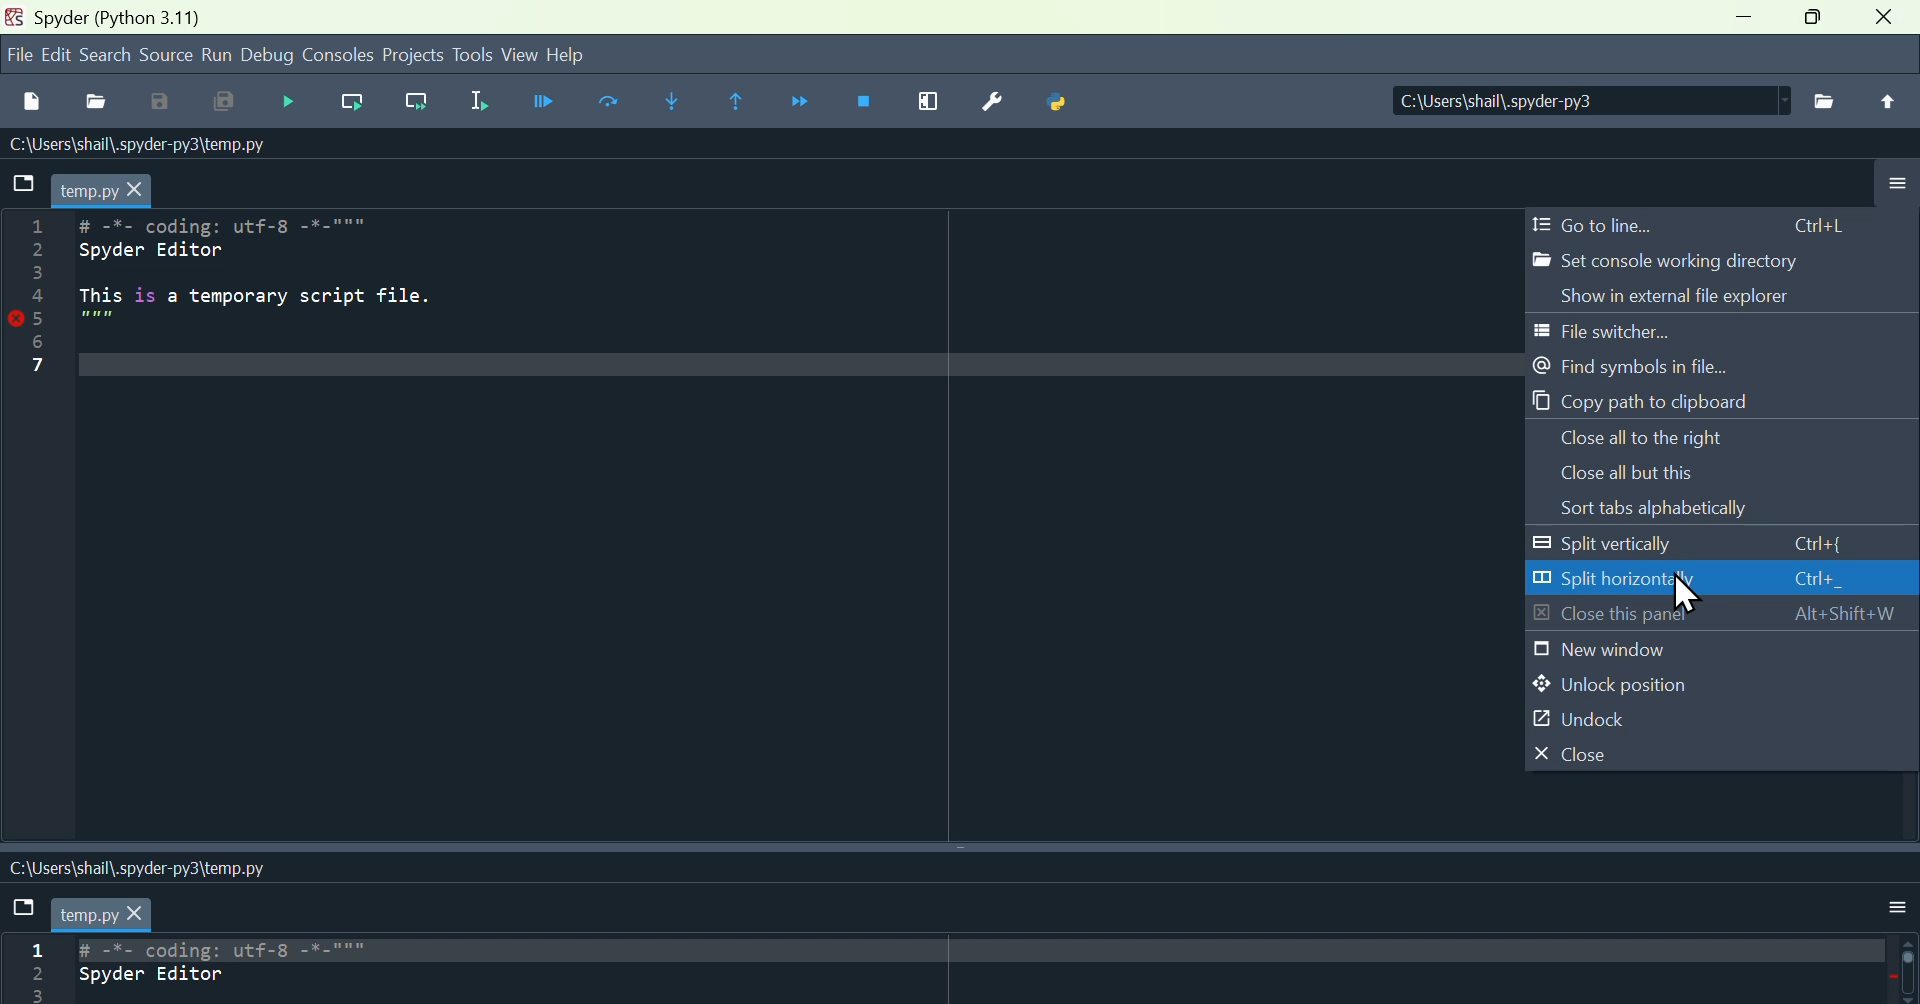 The height and width of the screenshot is (1004, 1920). What do you see at coordinates (955, 844) in the screenshot?
I see `Vertical split screens` at bounding box center [955, 844].